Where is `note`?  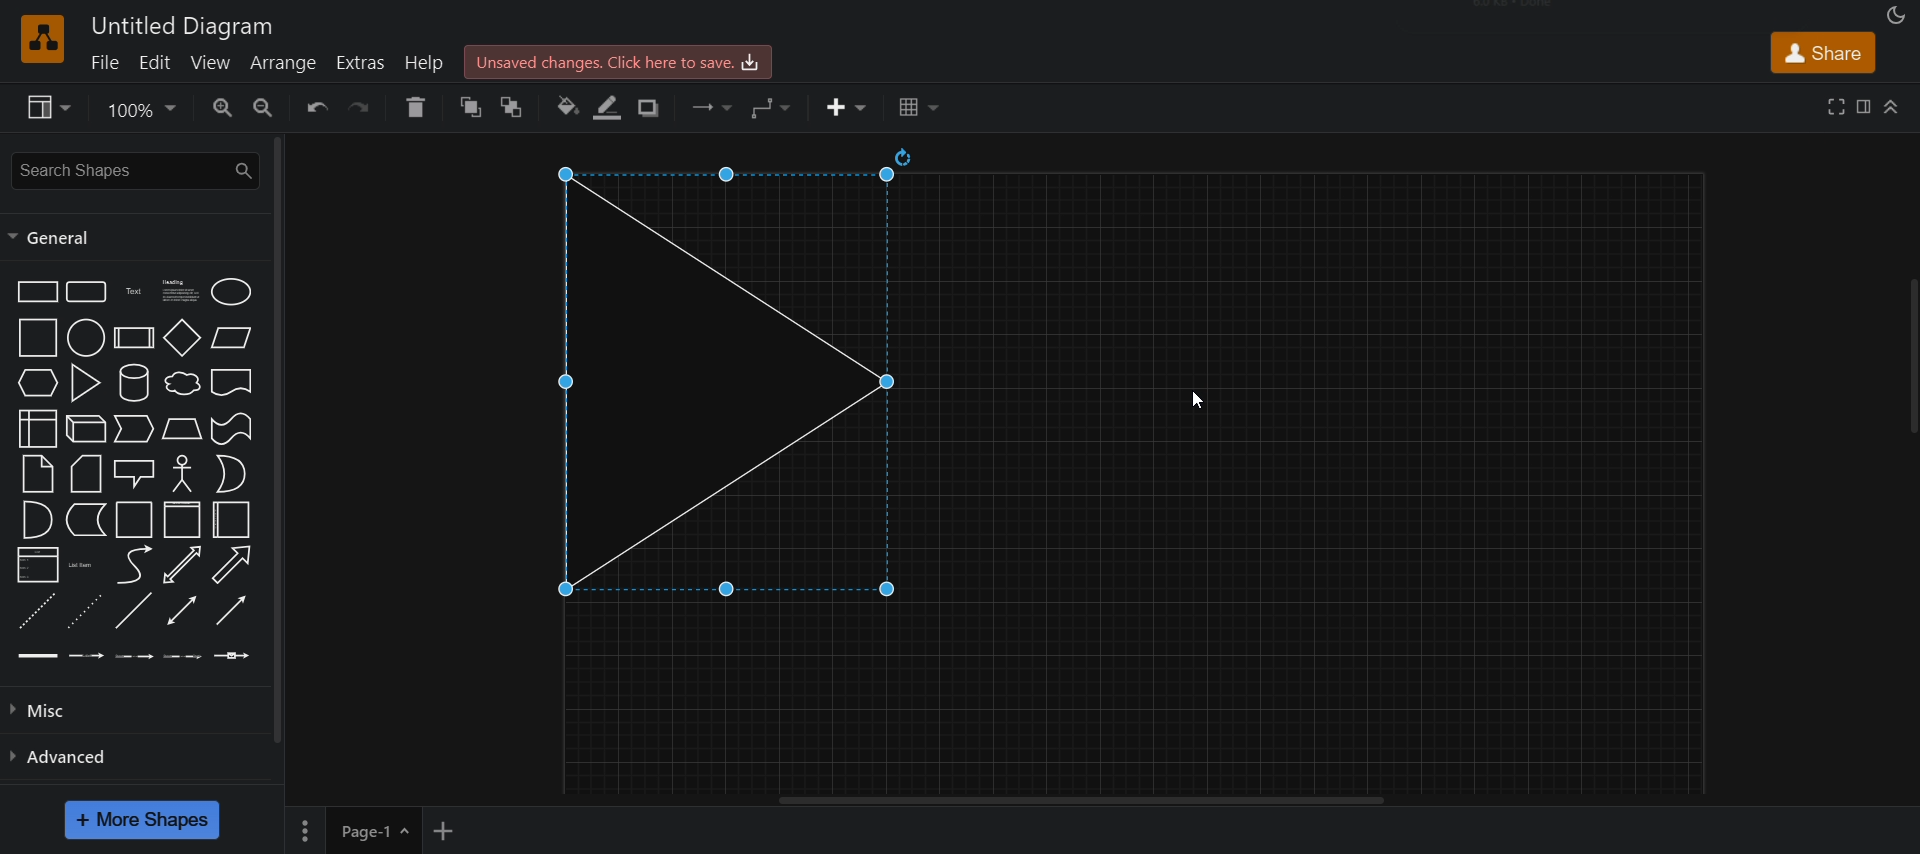
note is located at coordinates (36, 473).